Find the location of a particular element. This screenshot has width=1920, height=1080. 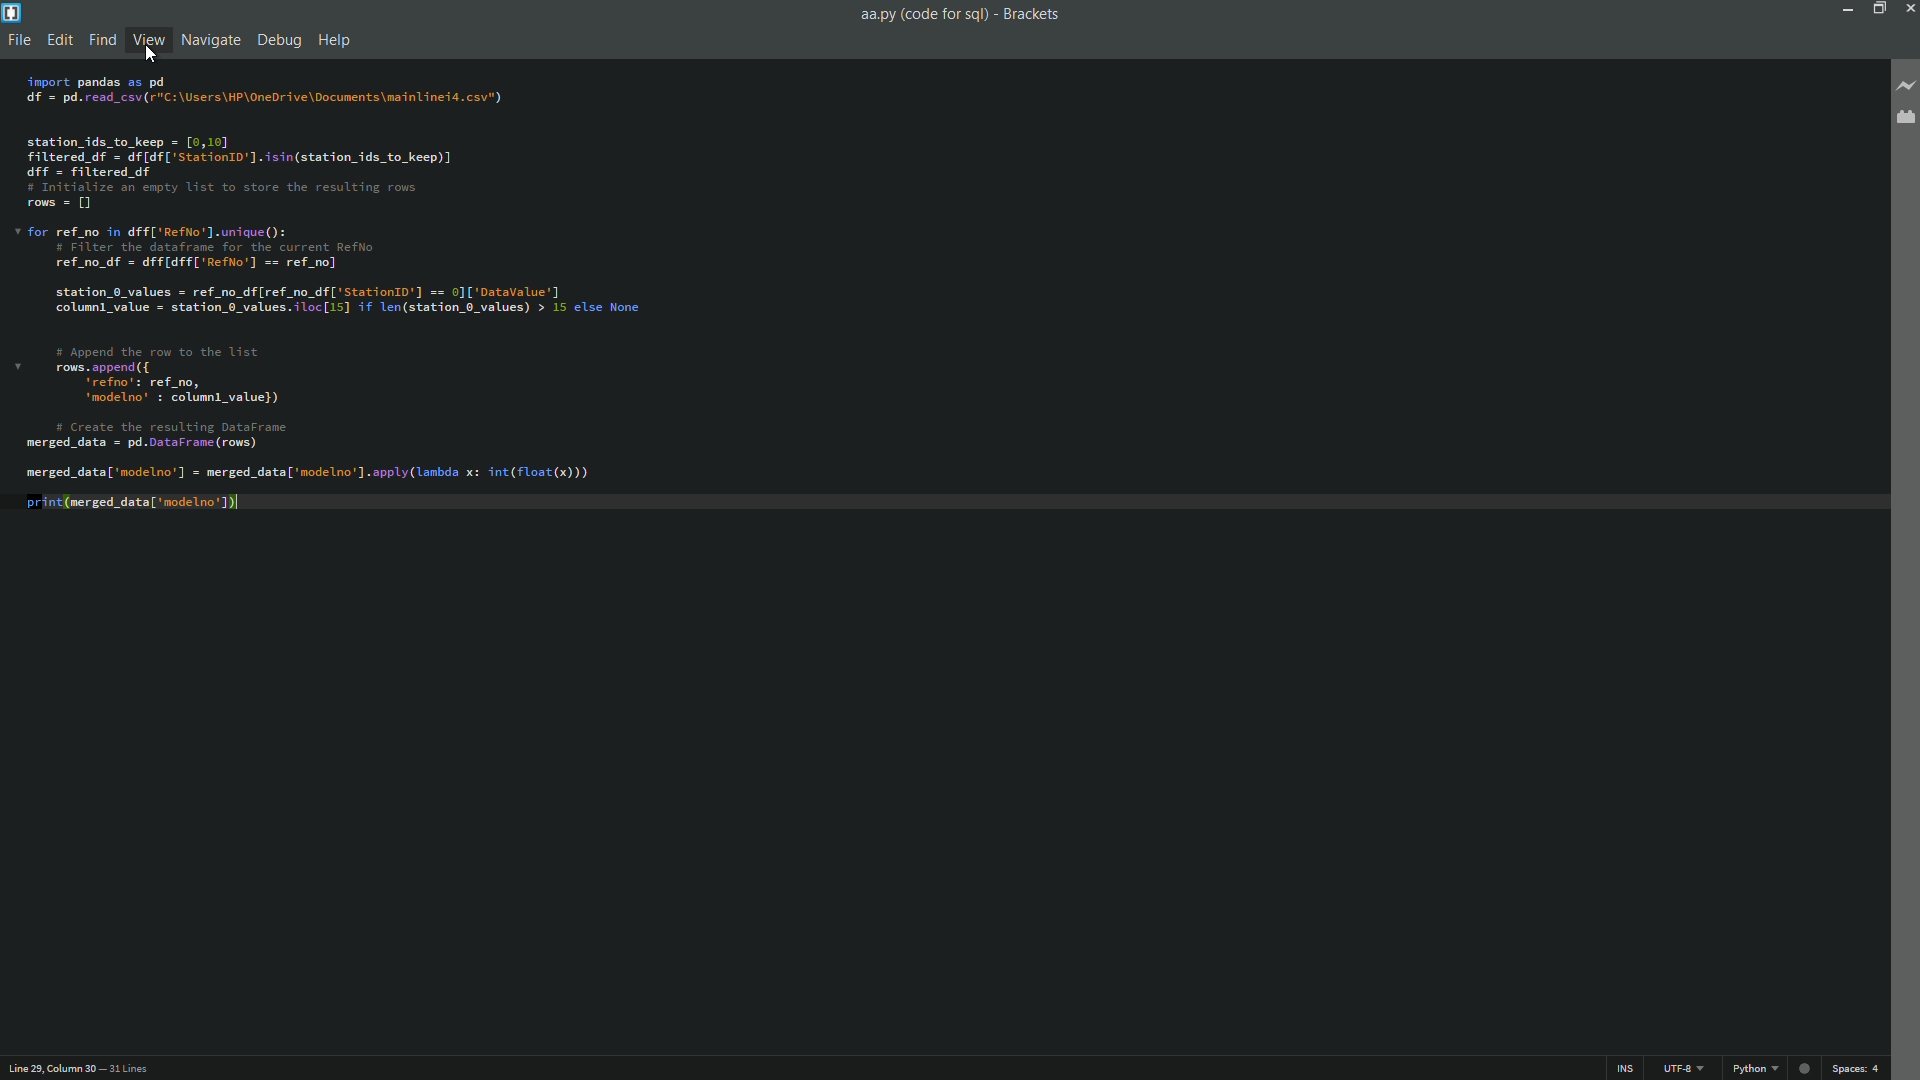

cursor is located at coordinates (150, 55).